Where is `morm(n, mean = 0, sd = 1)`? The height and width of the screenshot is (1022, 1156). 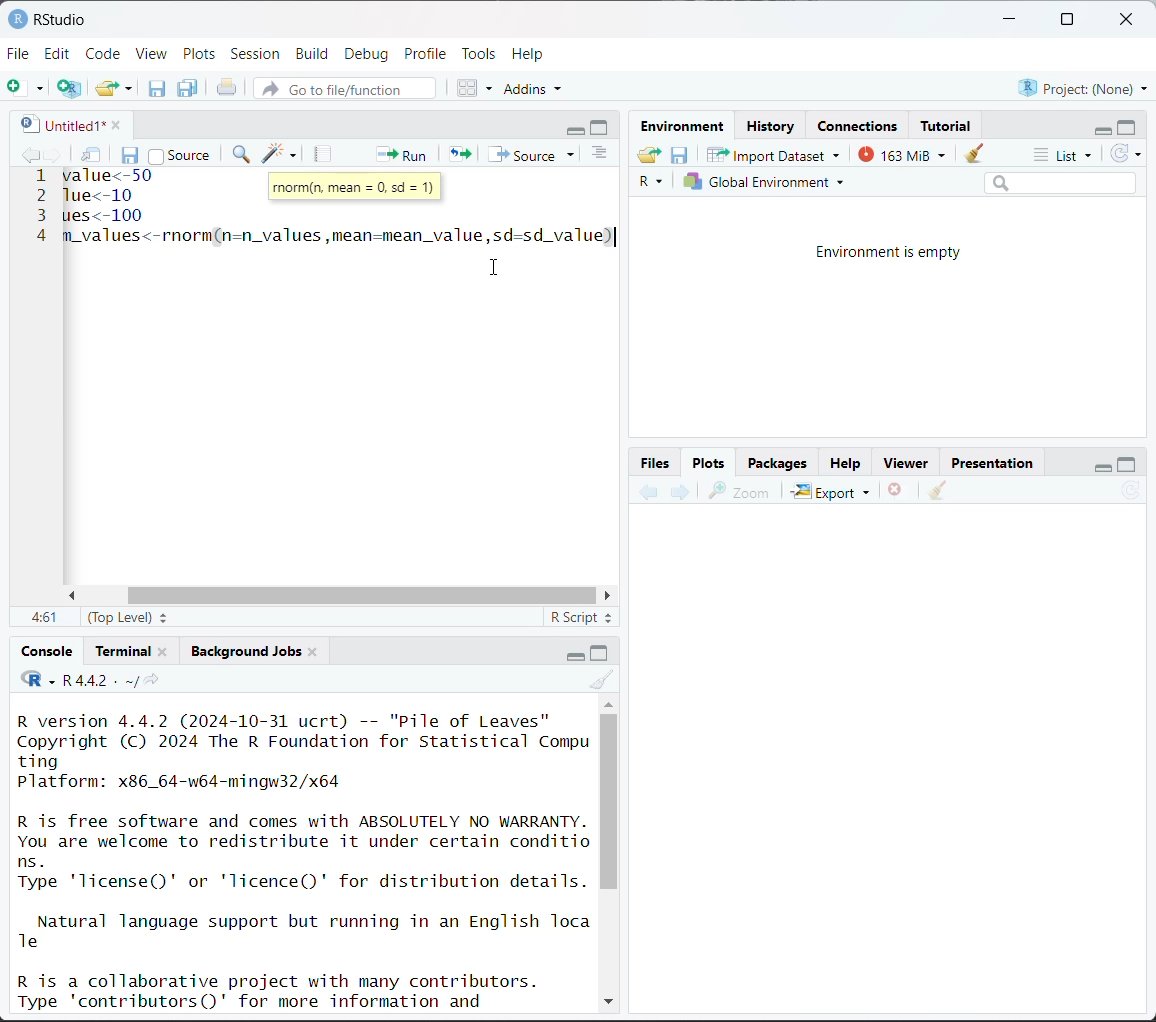 morm(n, mean = 0, sd = 1) is located at coordinates (357, 189).